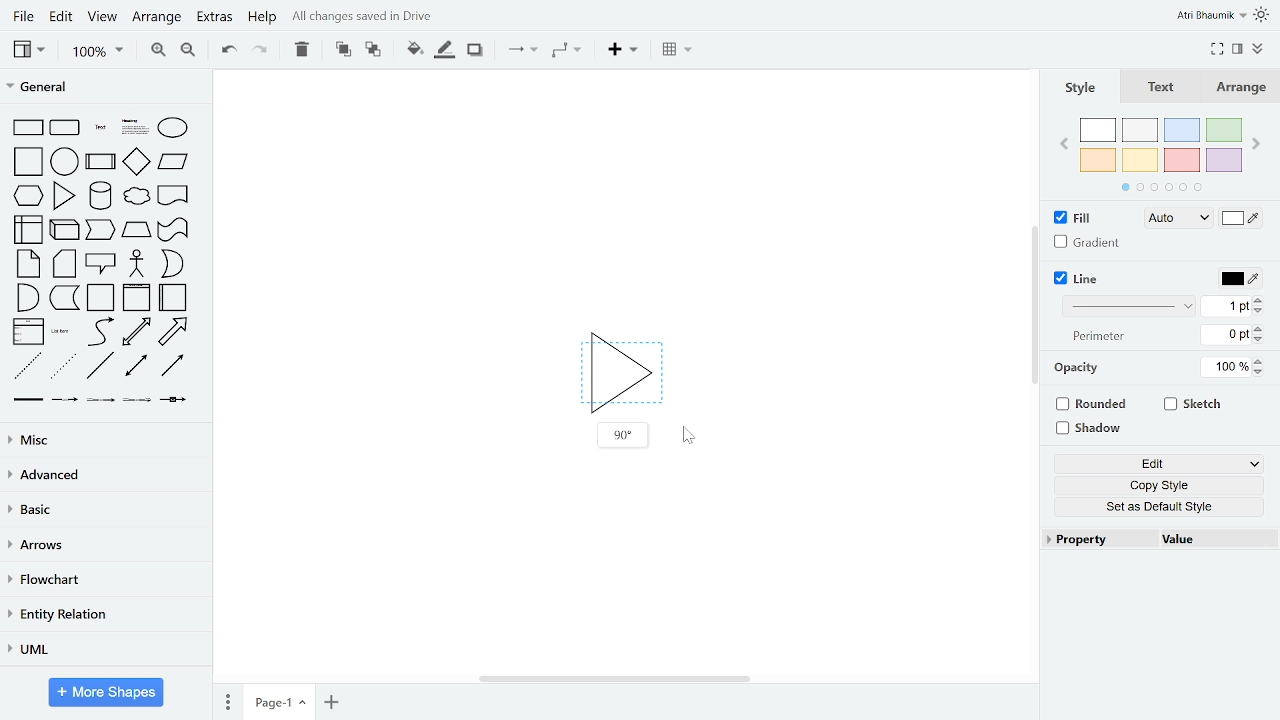  What do you see at coordinates (99, 128) in the screenshot?
I see `text` at bounding box center [99, 128].